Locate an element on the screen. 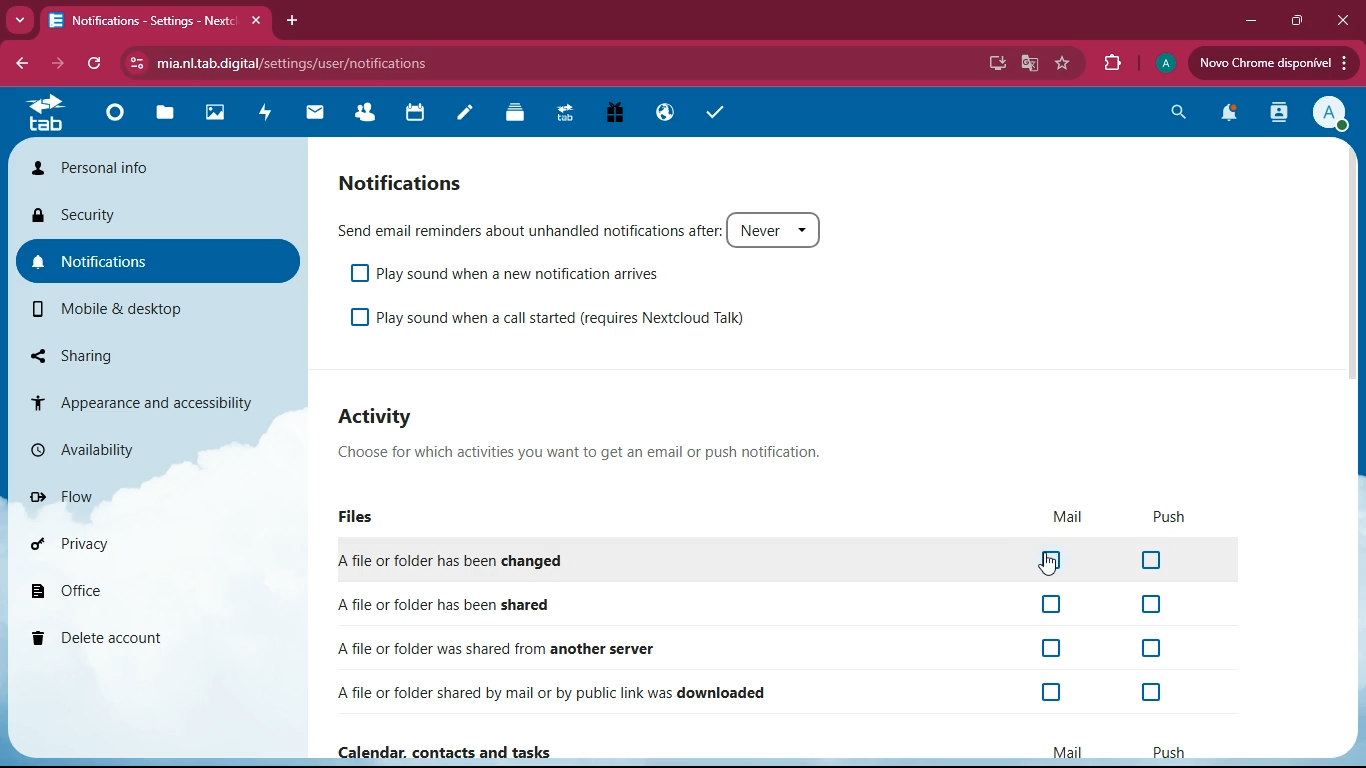  never is located at coordinates (779, 231).